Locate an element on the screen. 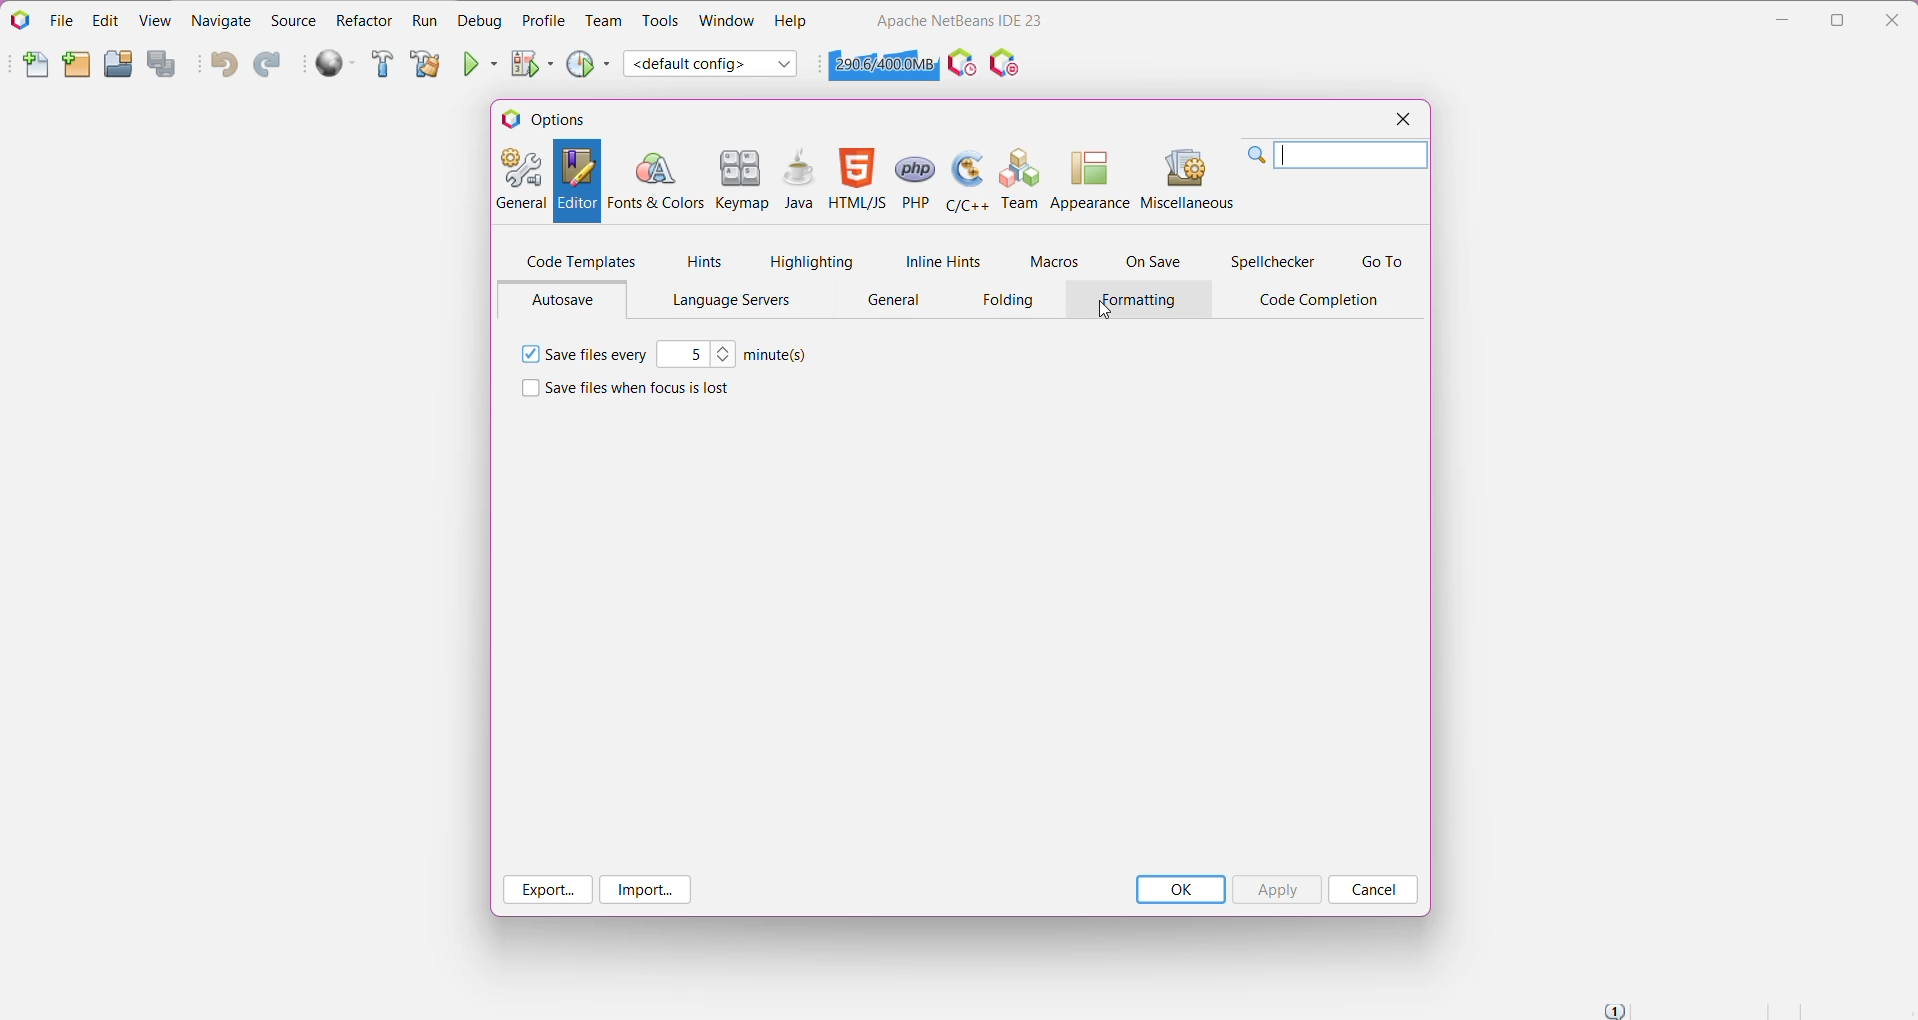 This screenshot has height=1020, width=1918. Set Project Configuration is located at coordinates (712, 64).